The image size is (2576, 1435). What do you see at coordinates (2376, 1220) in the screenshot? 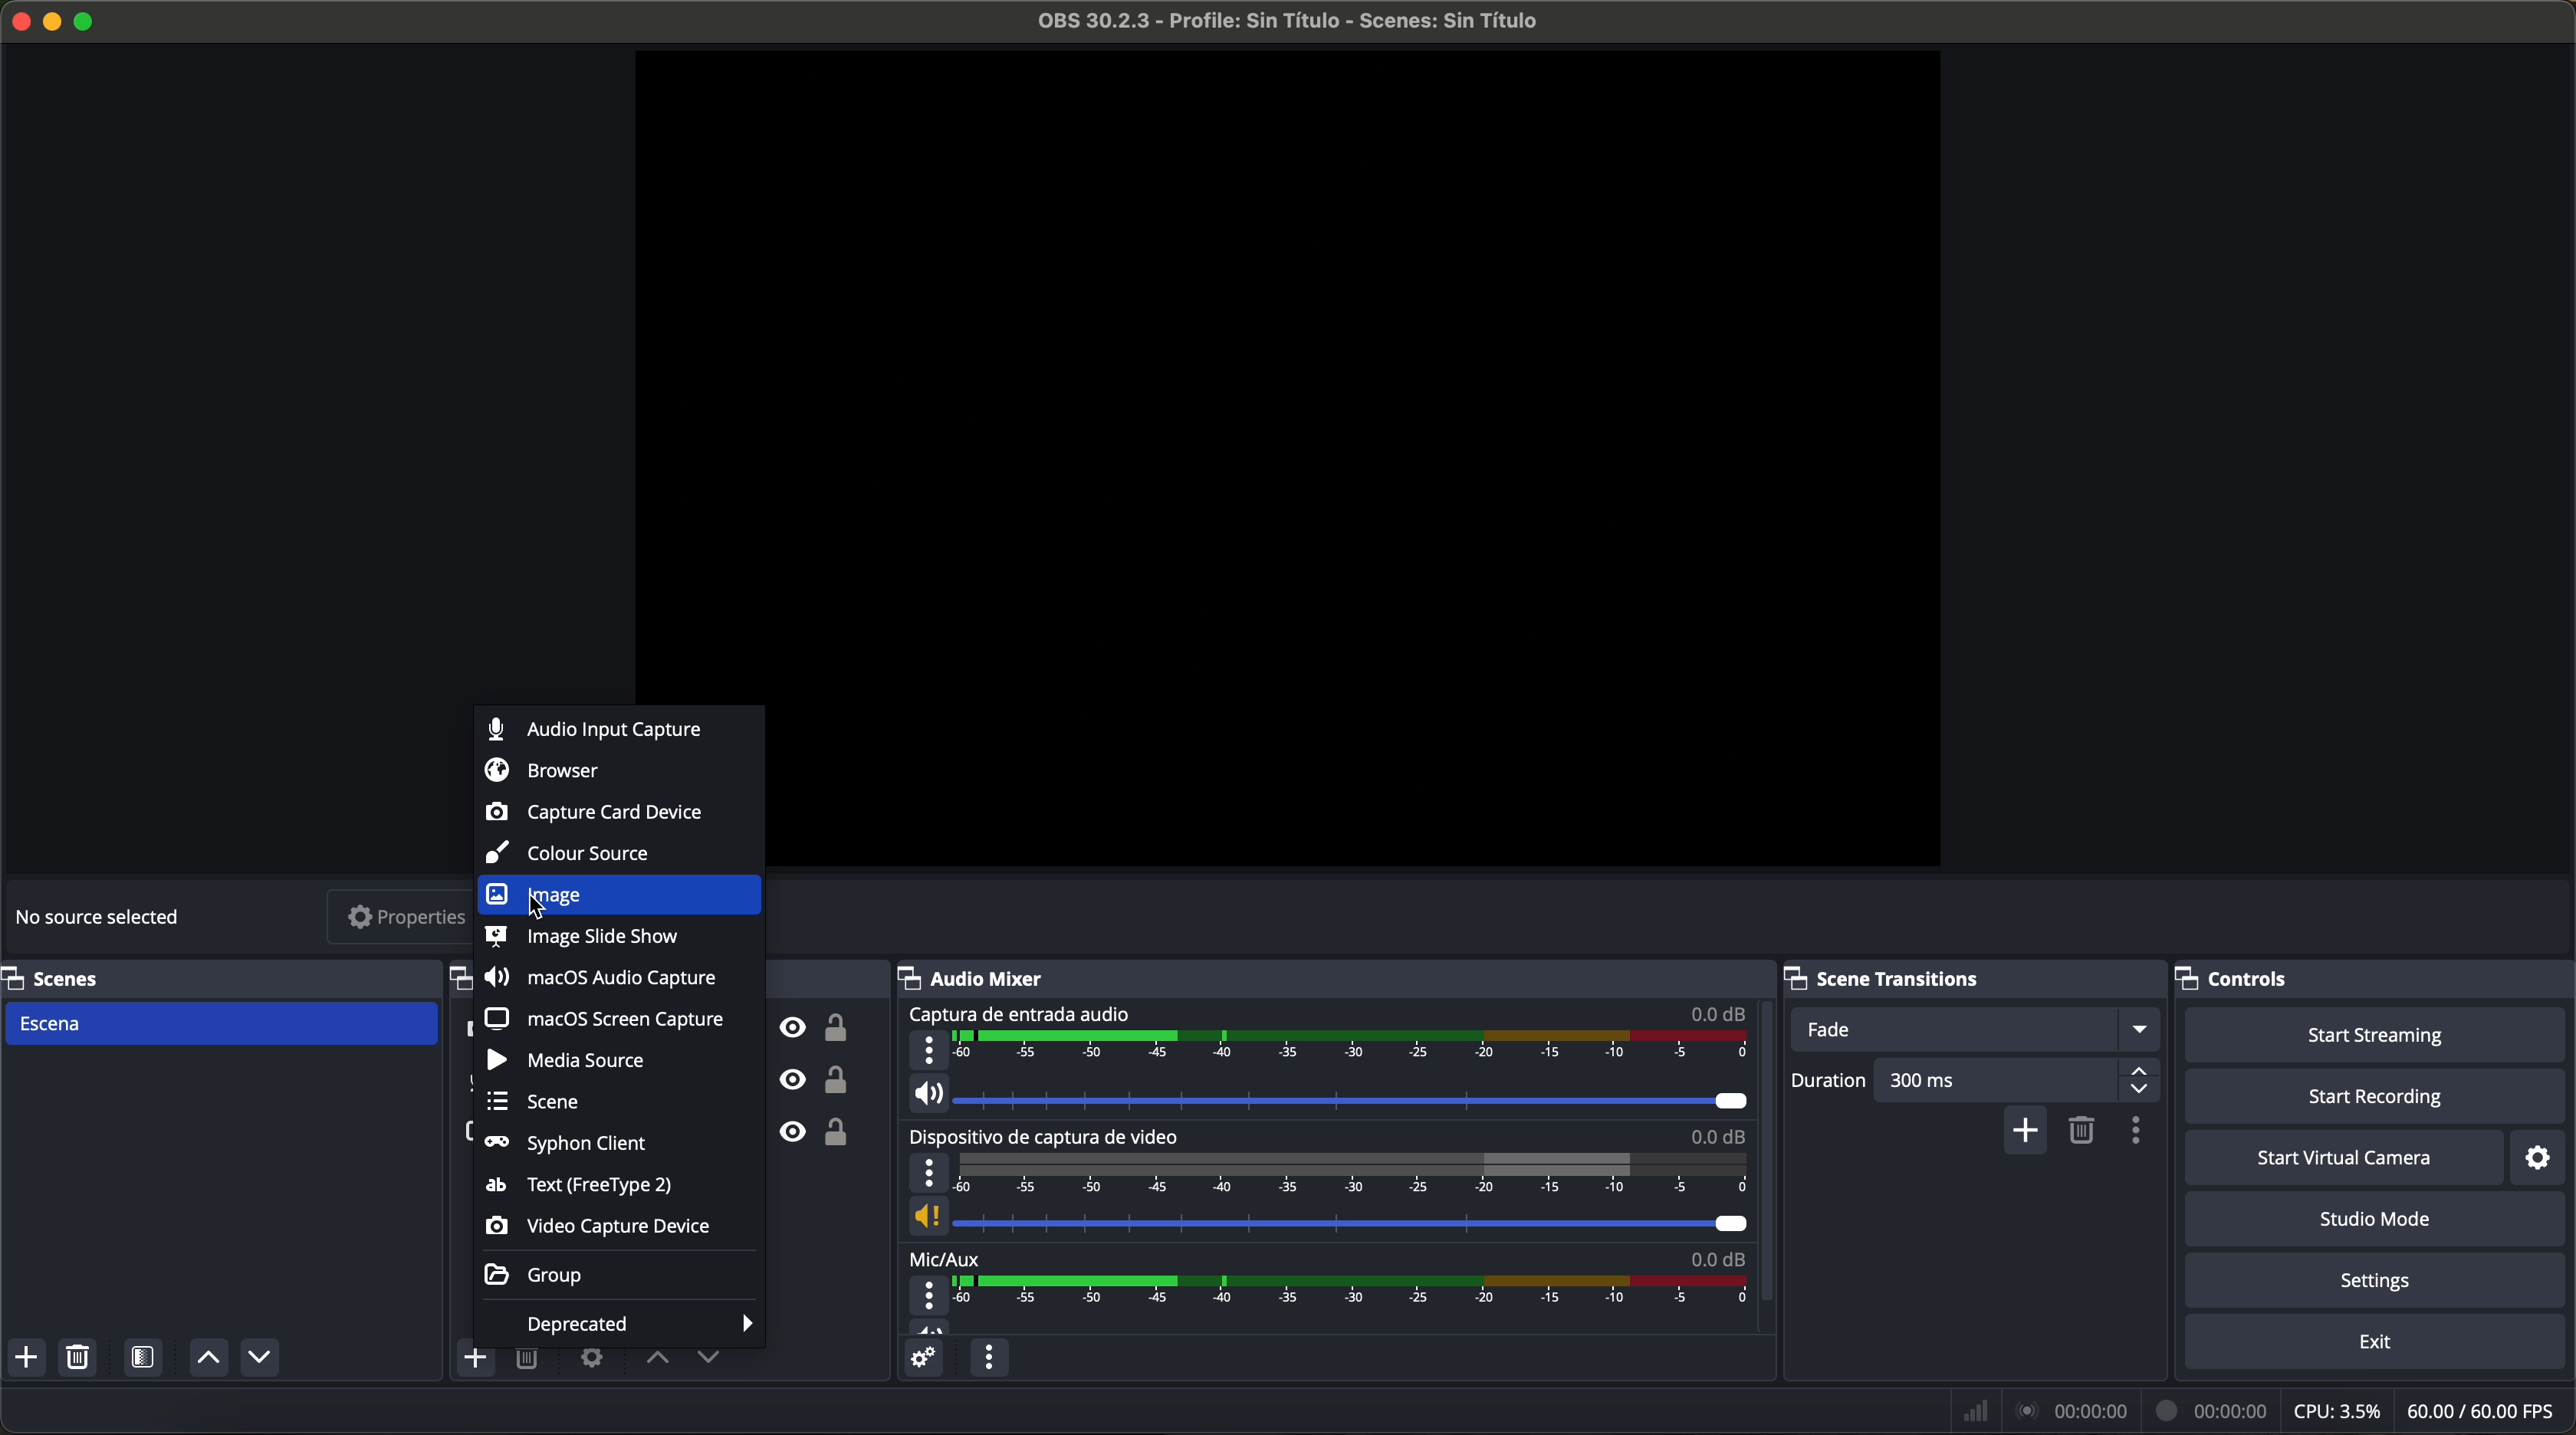
I see `studio mode` at bounding box center [2376, 1220].